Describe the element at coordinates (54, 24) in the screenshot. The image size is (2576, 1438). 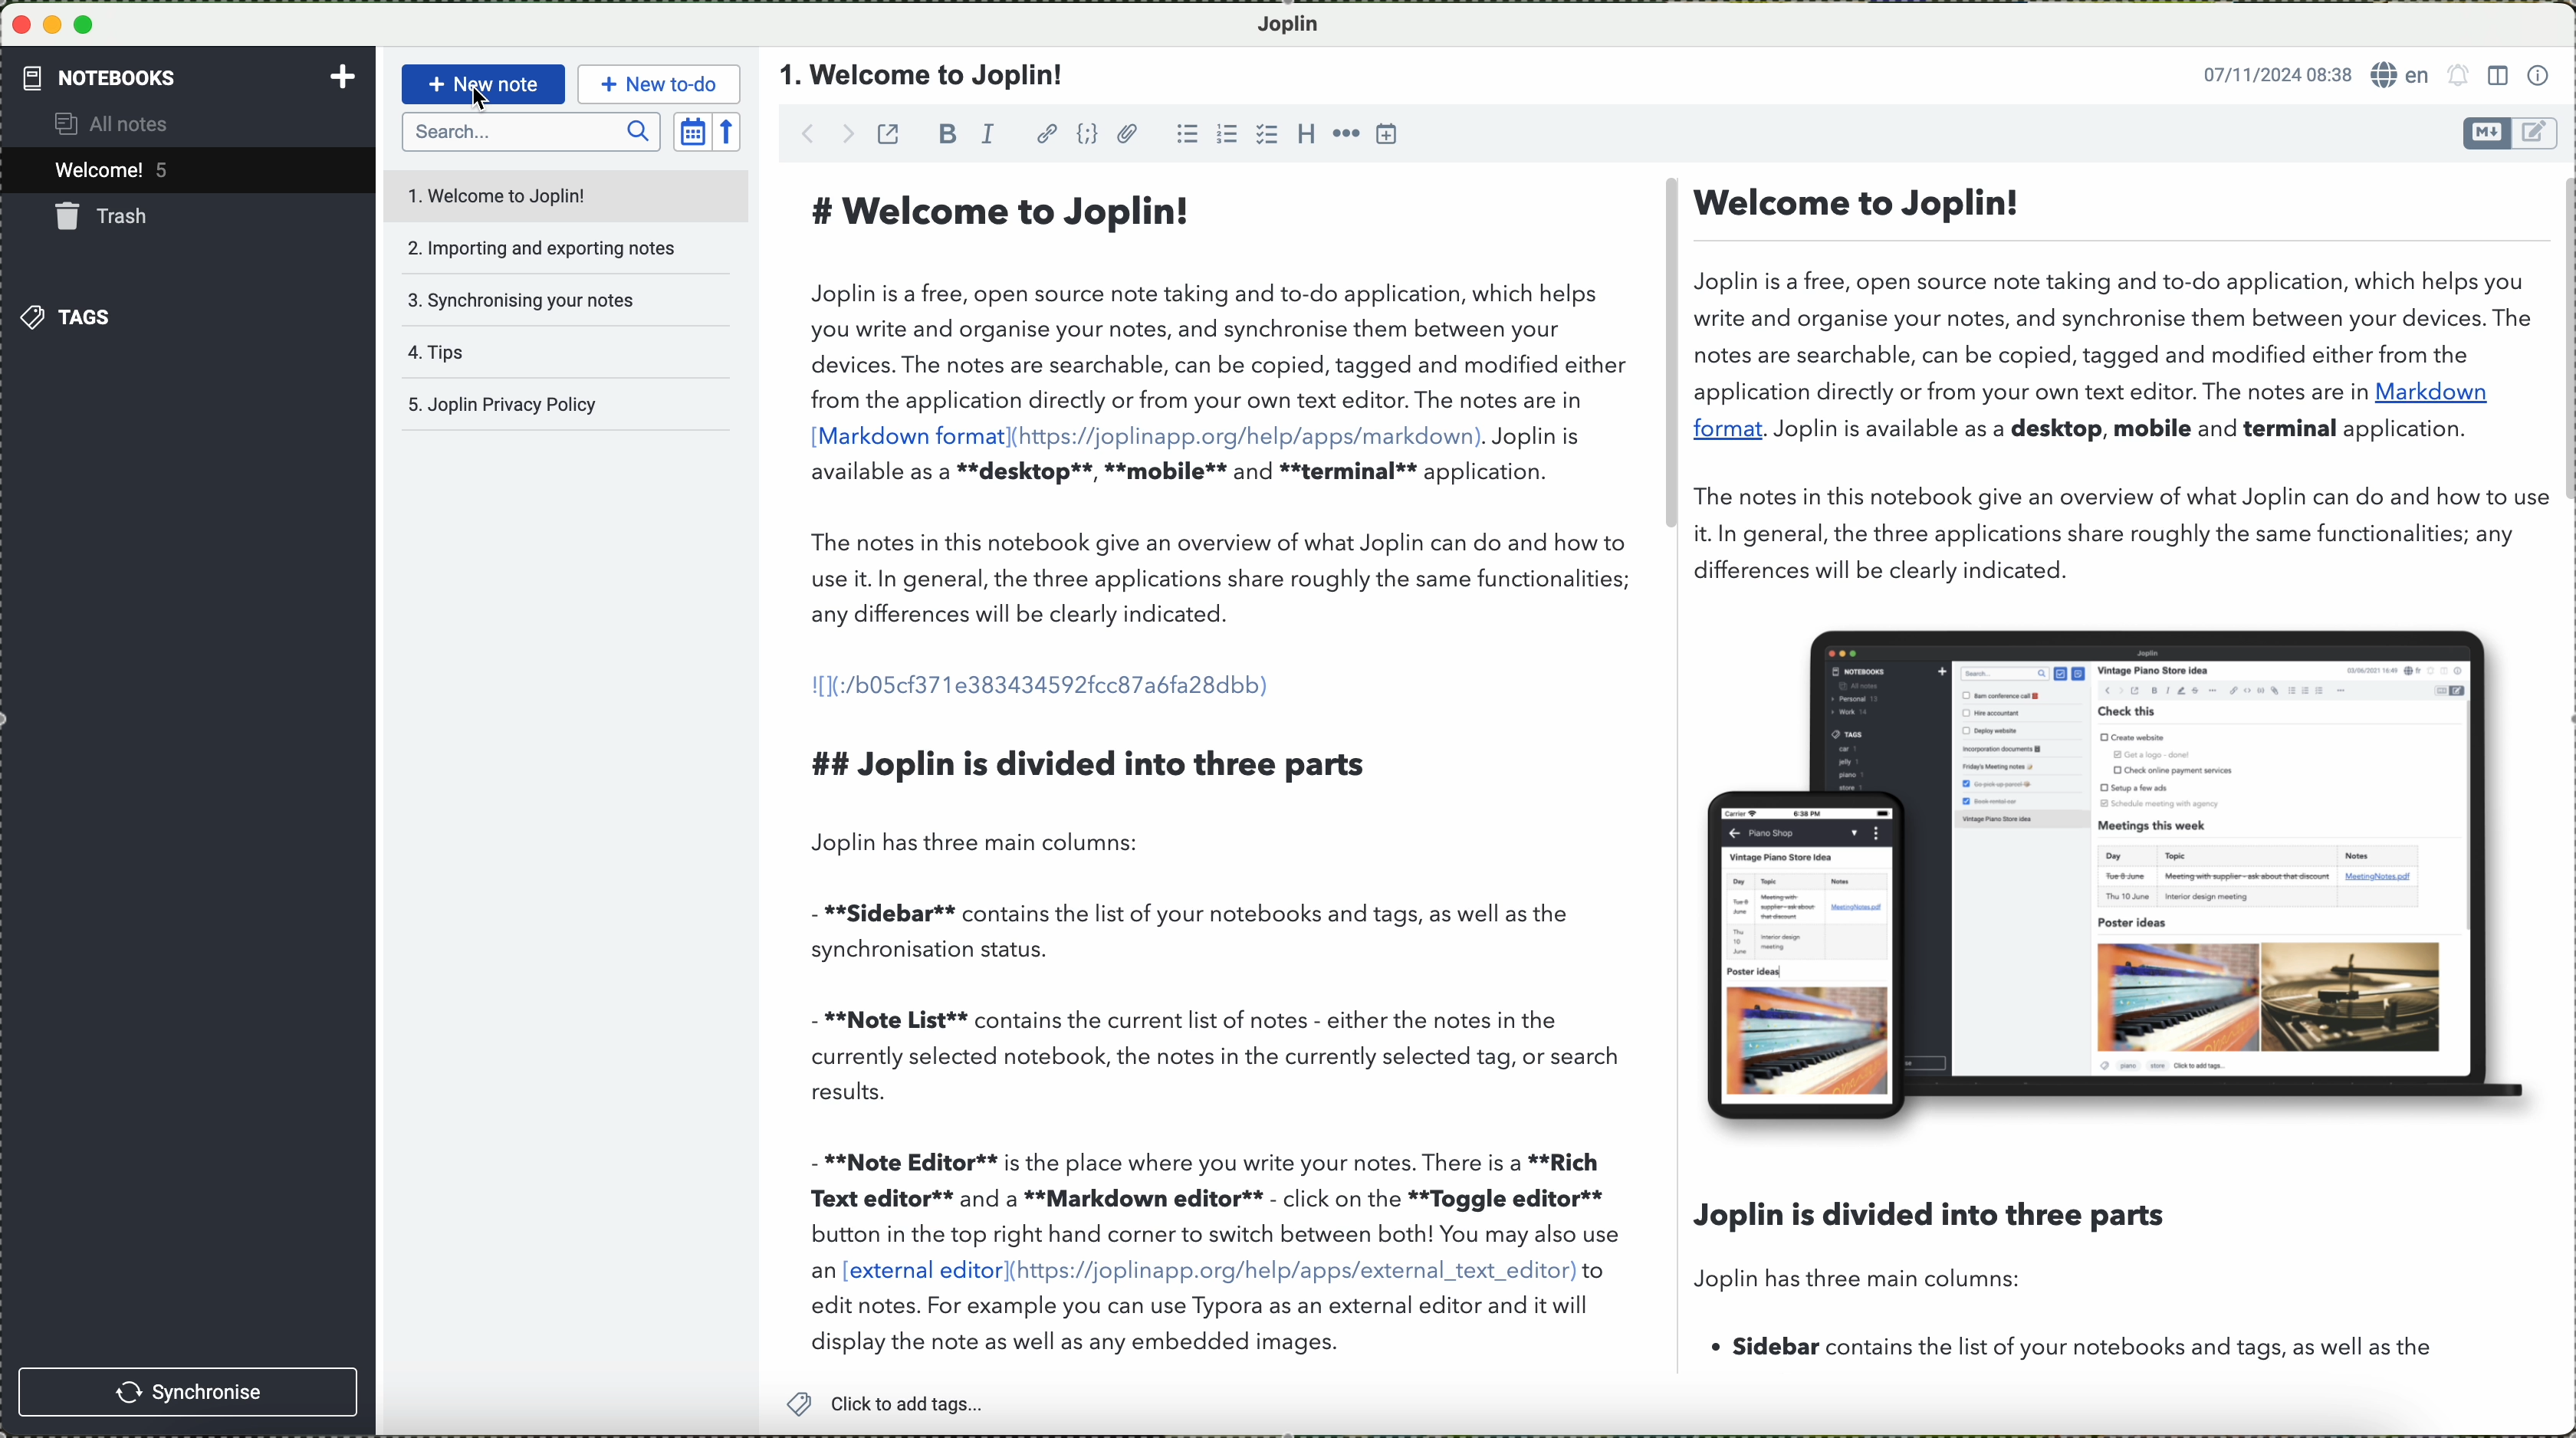
I see `minimize` at that location.